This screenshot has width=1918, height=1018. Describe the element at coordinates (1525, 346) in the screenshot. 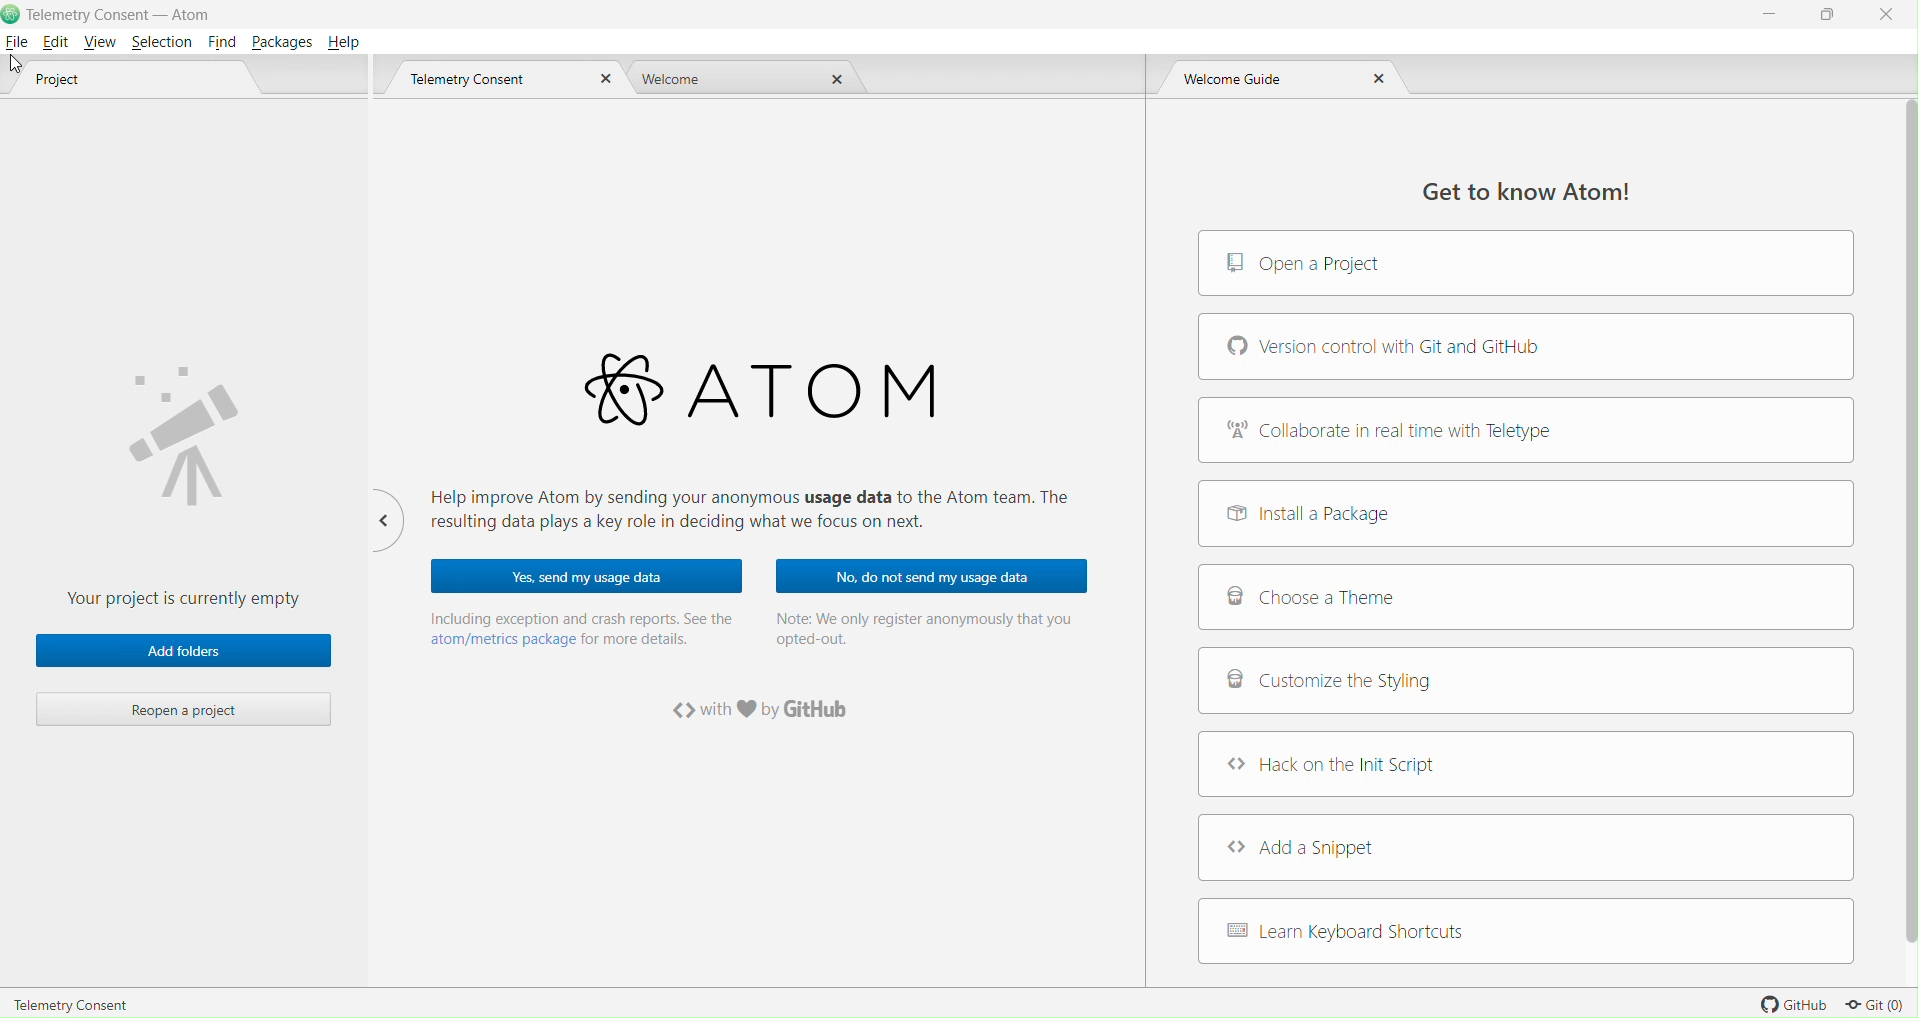

I see `Version control with Git and GitHub` at that location.